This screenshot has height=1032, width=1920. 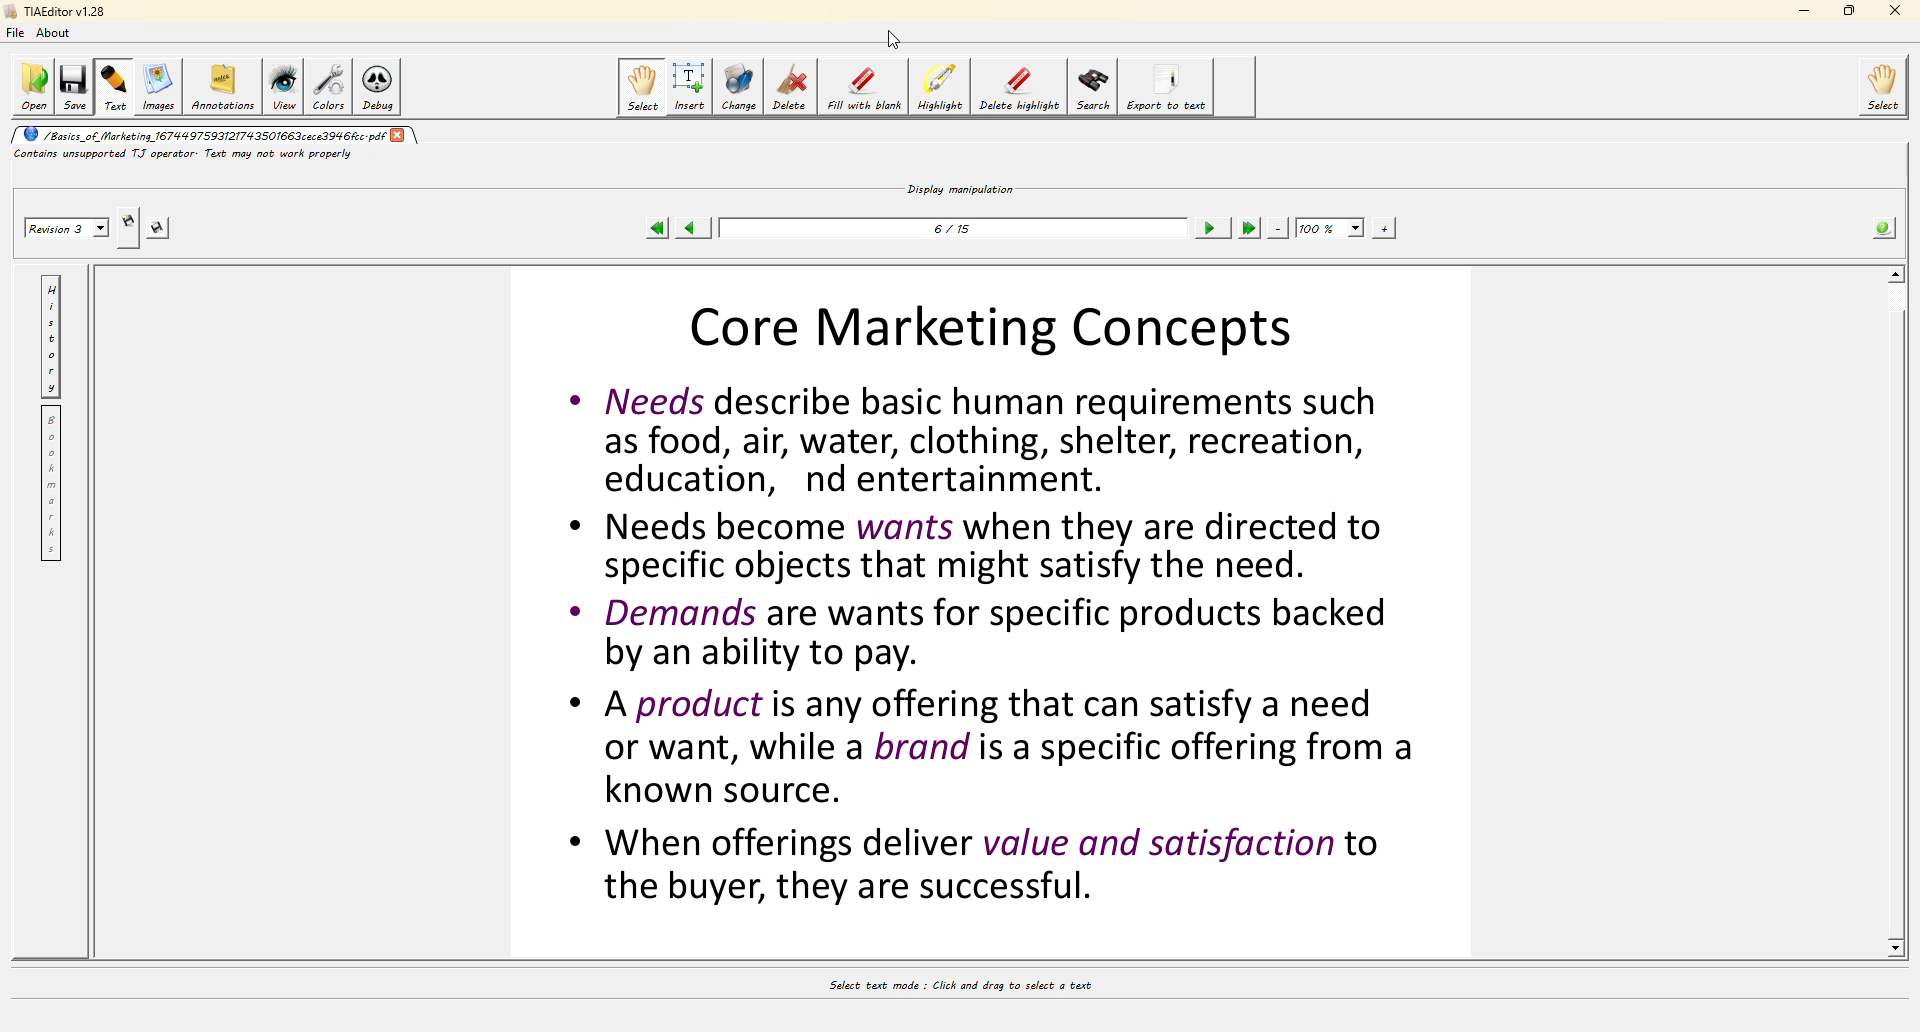 What do you see at coordinates (14, 35) in the screenshot?
I see `file` at bounding box center [14, 35].